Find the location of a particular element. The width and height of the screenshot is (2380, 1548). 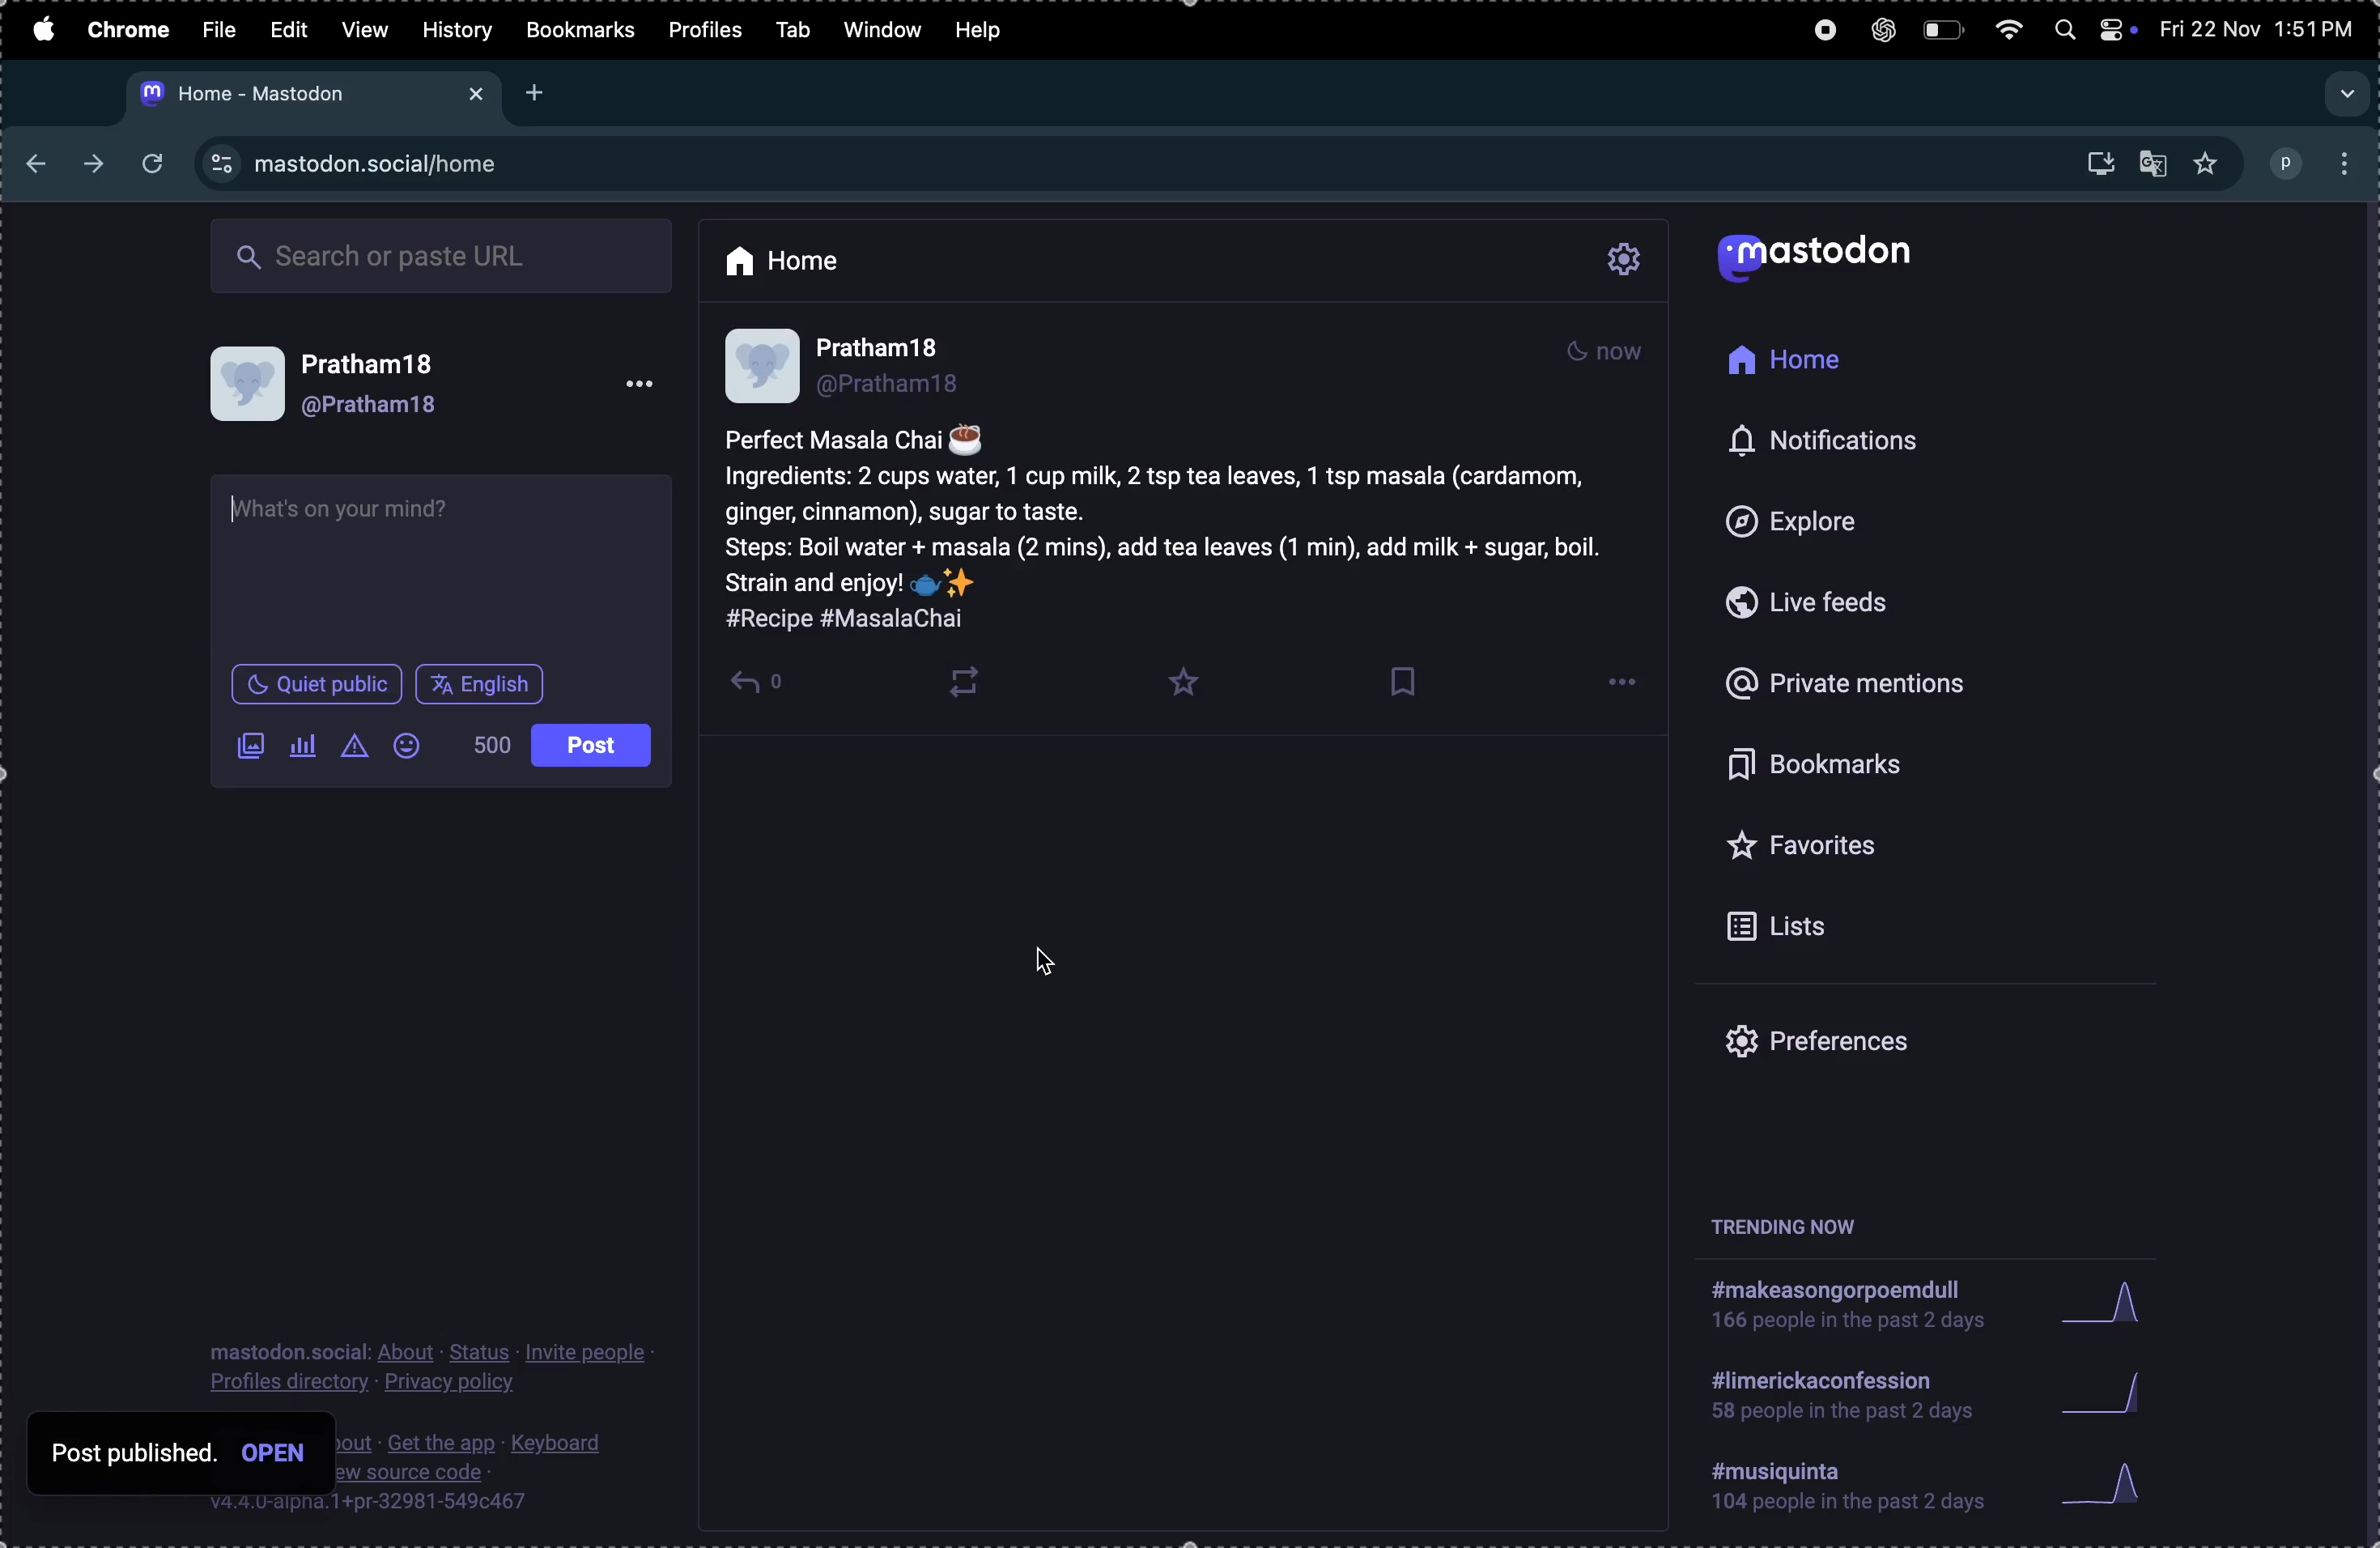

settings is located at coordinates (1625, 261).